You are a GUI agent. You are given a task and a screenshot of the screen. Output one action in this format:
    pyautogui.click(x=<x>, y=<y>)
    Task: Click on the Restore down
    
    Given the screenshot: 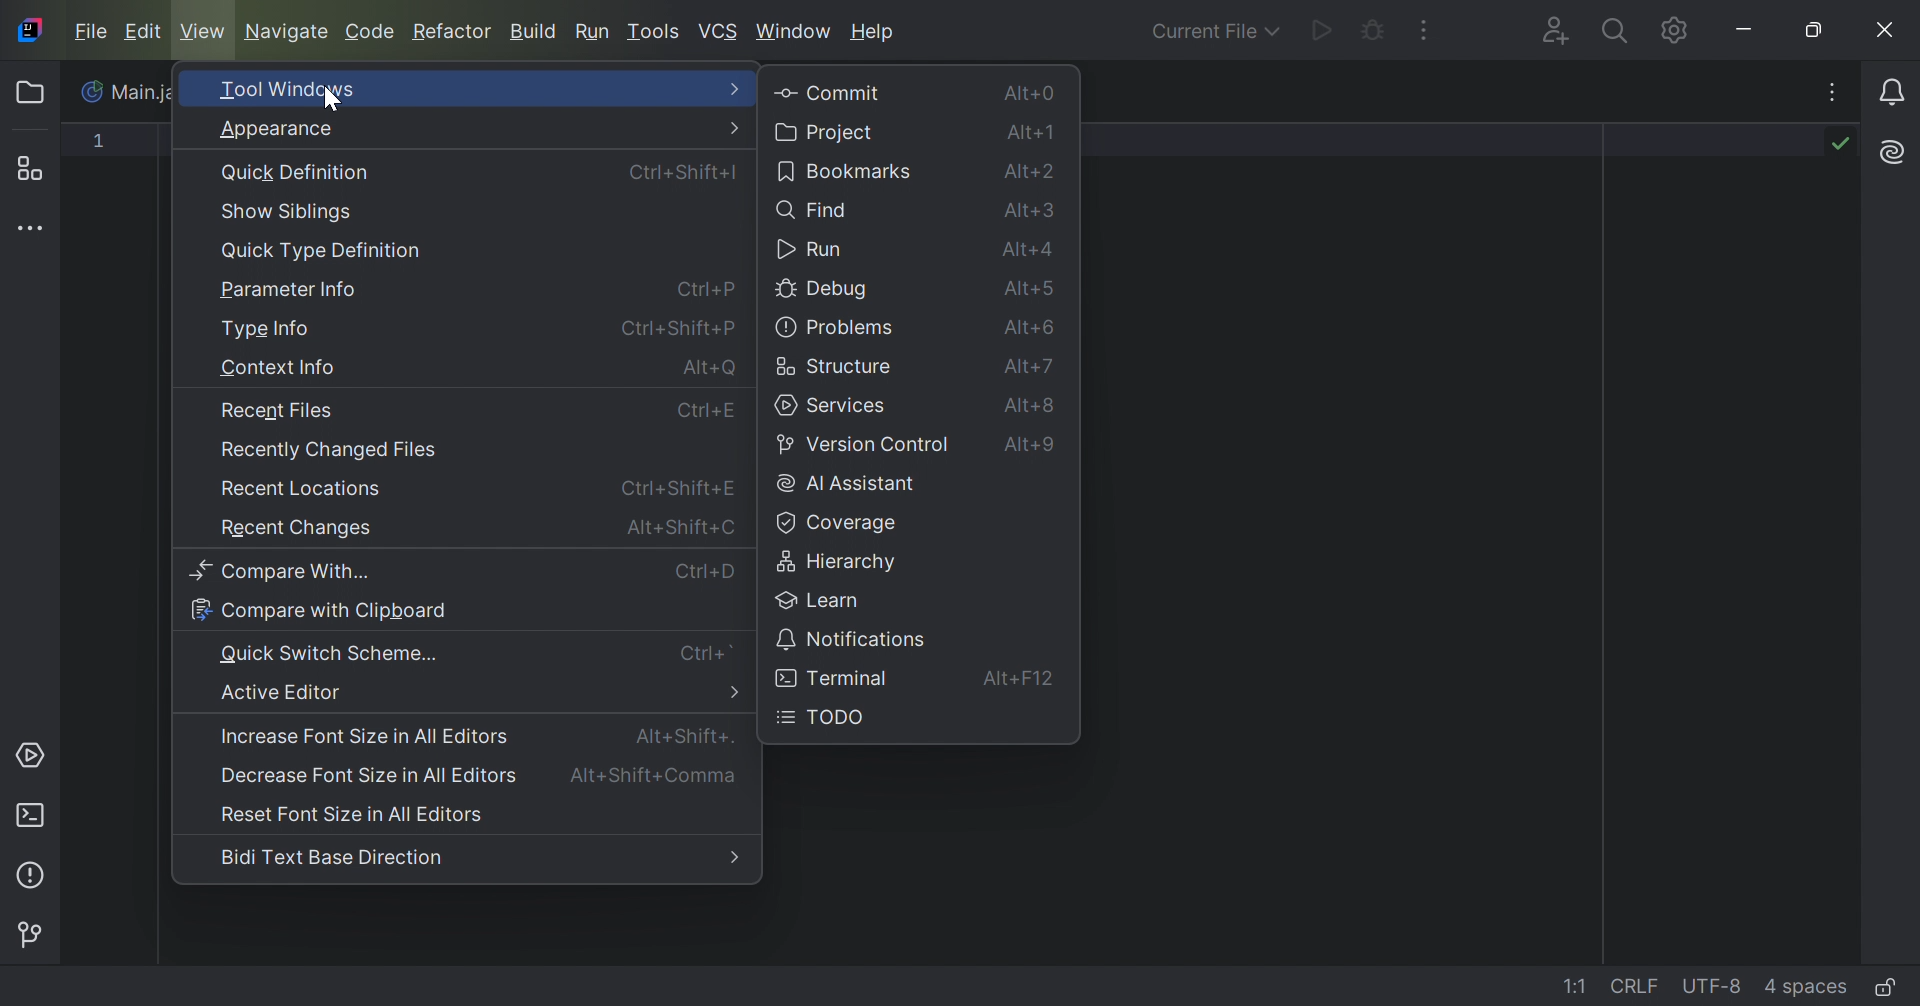 What is the action you would take?
    pyautogui.click(x=1821, y=30)
    